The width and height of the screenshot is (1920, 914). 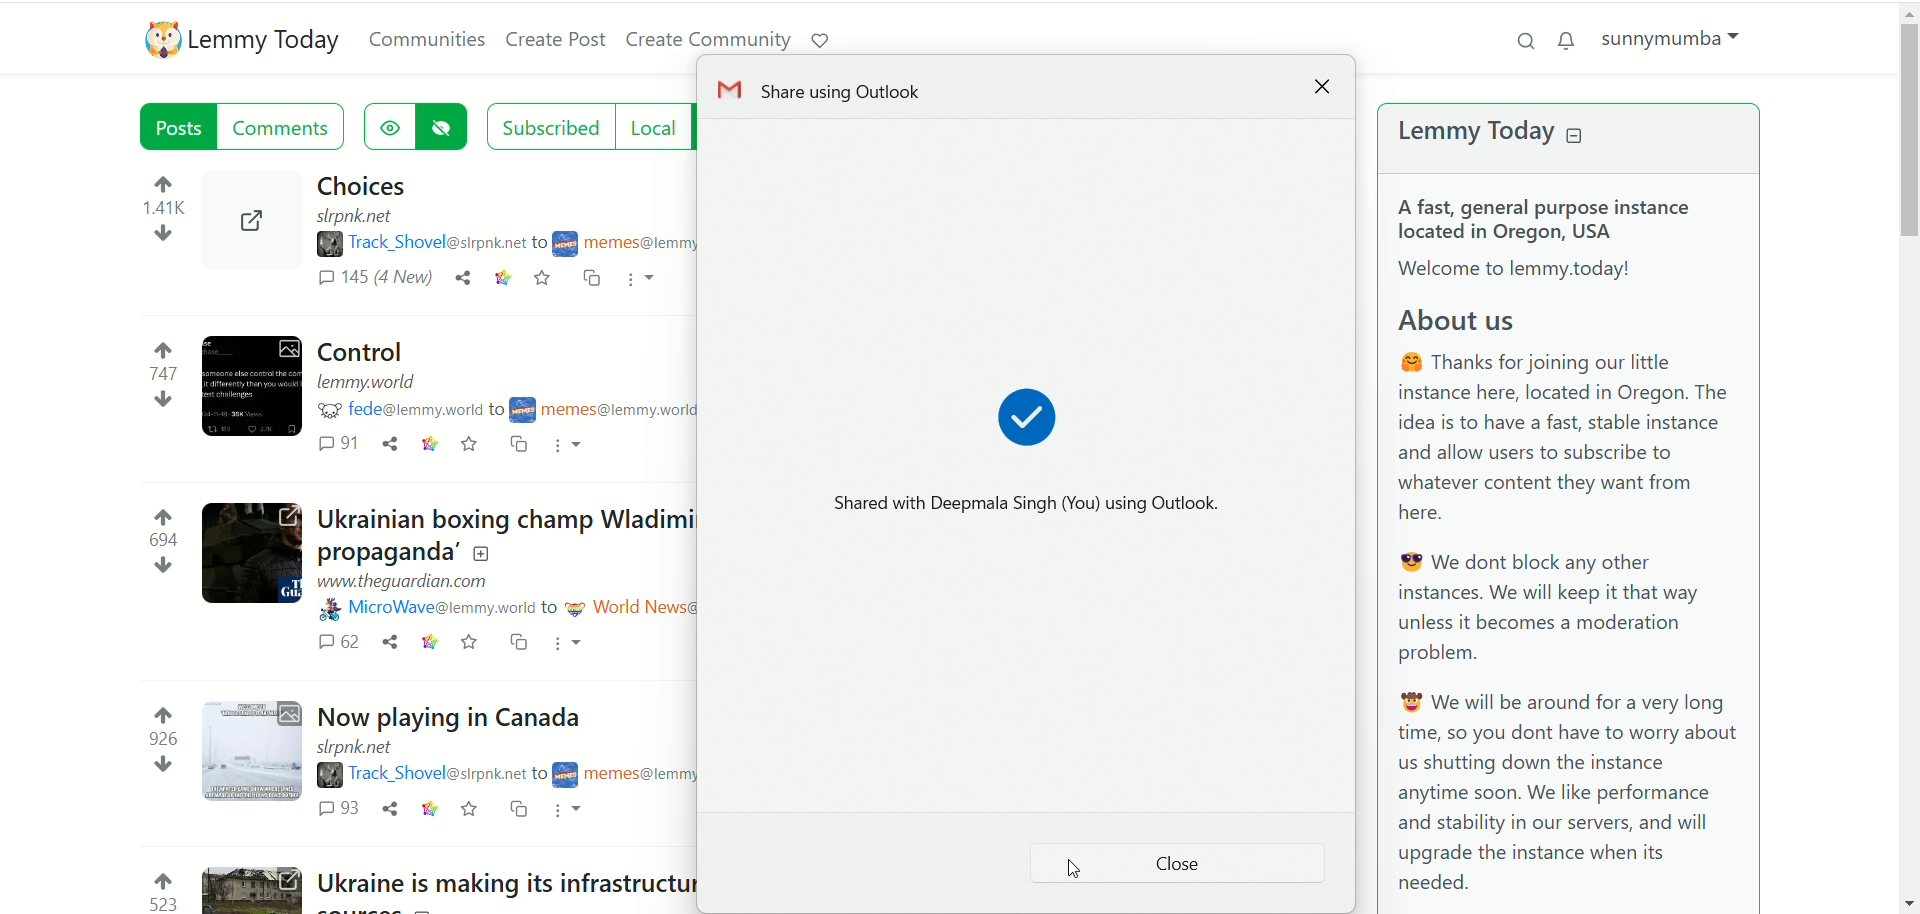 I want to click on vertical scroll bar, so click(x=1904, y=454).